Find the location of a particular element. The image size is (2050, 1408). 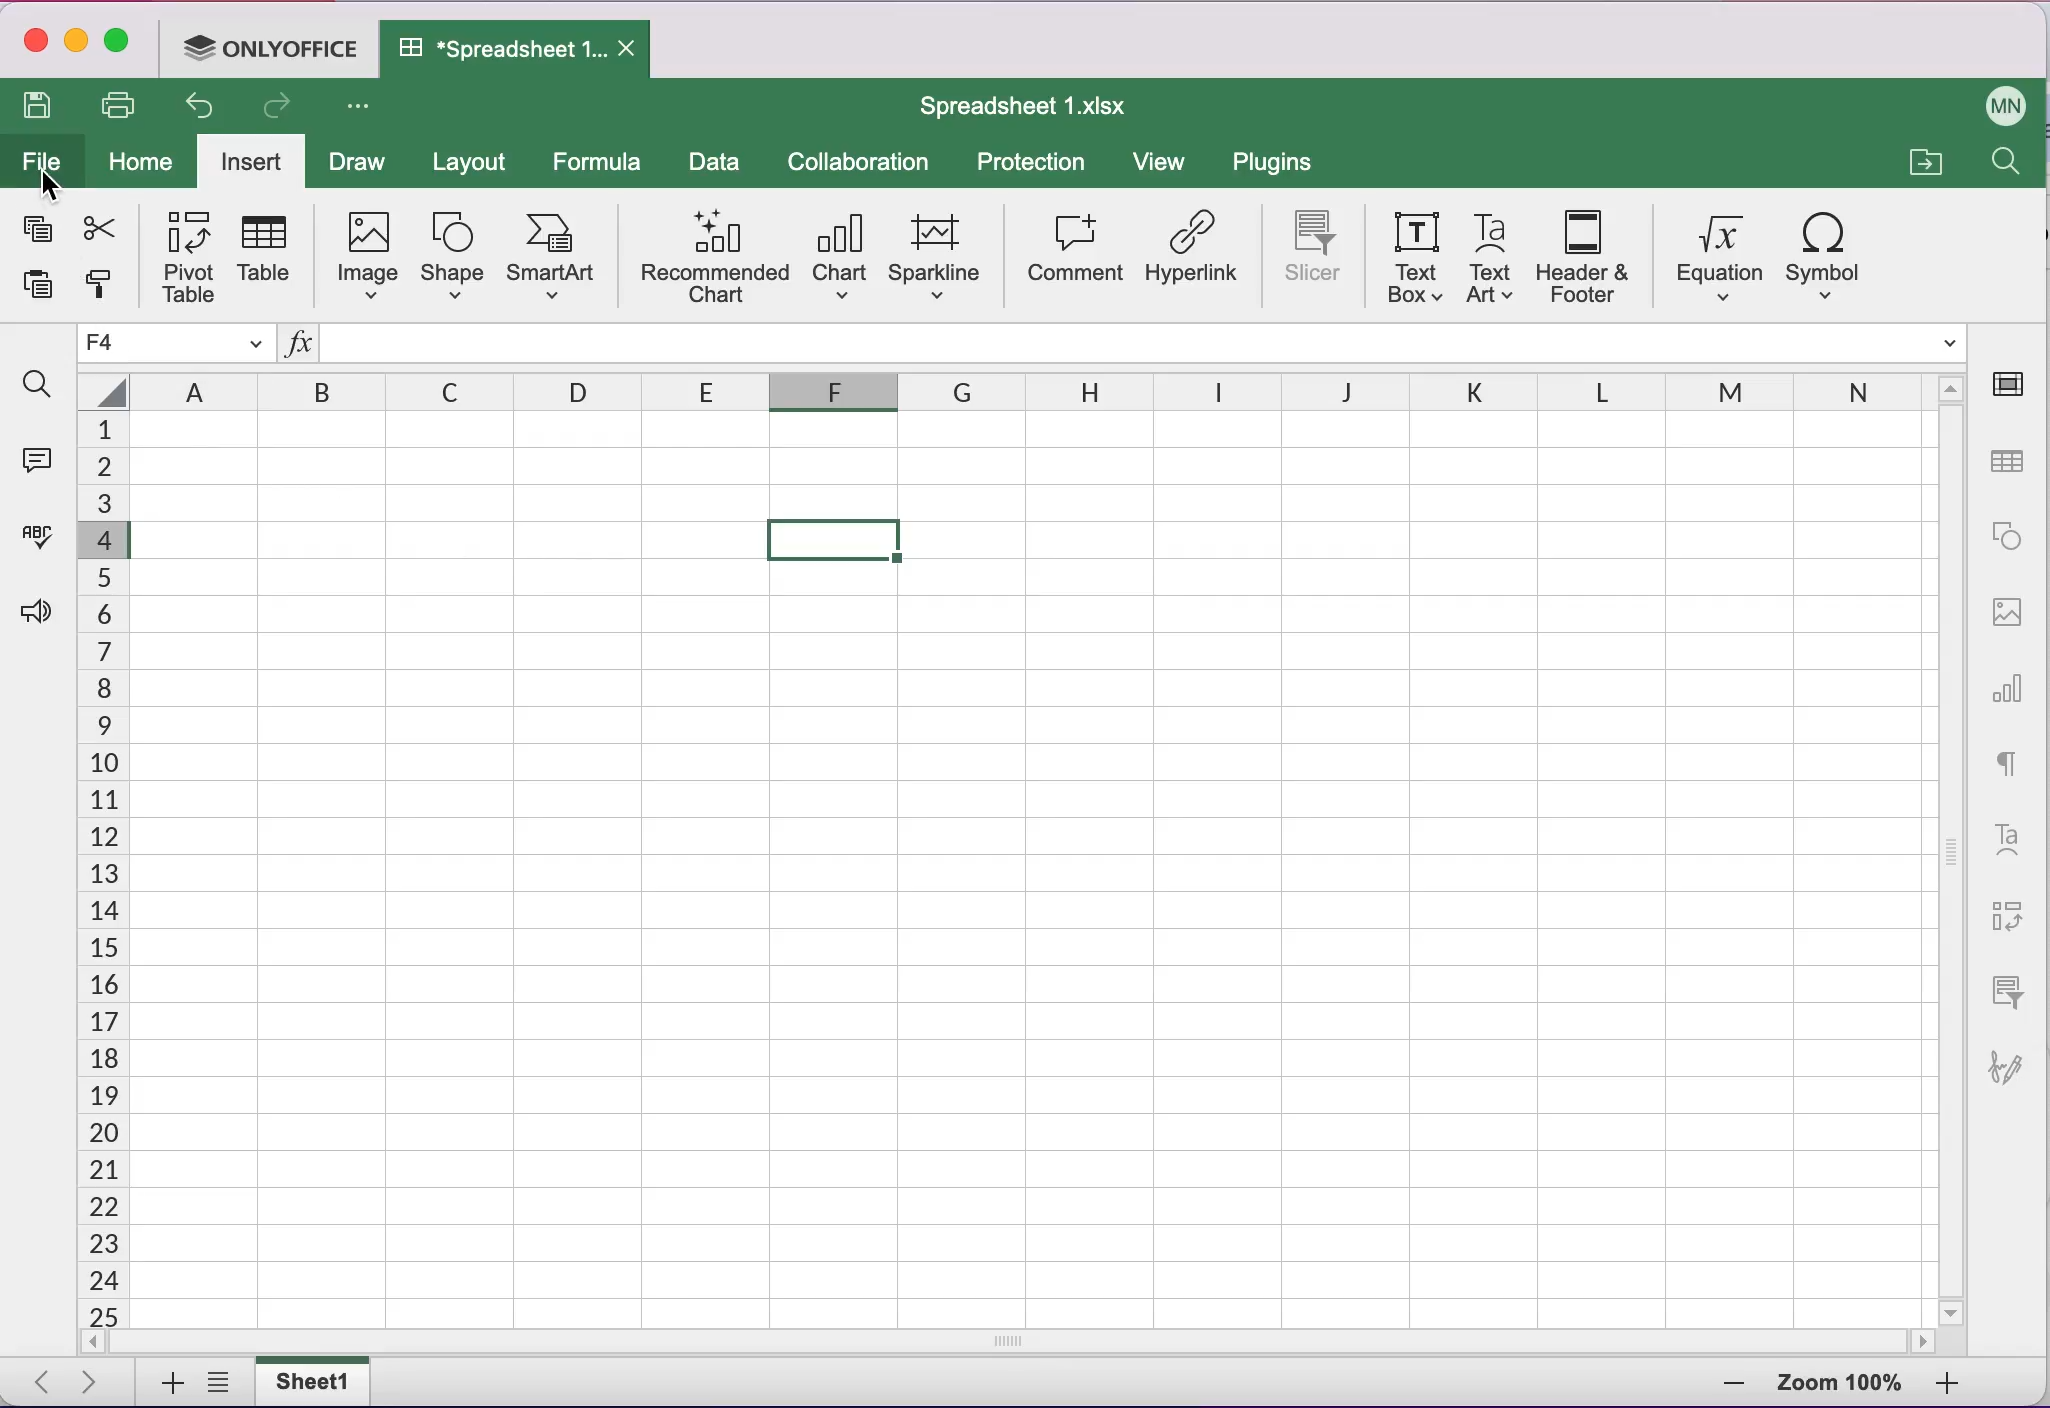

onlyoffice is located at coordinates (266, 51).